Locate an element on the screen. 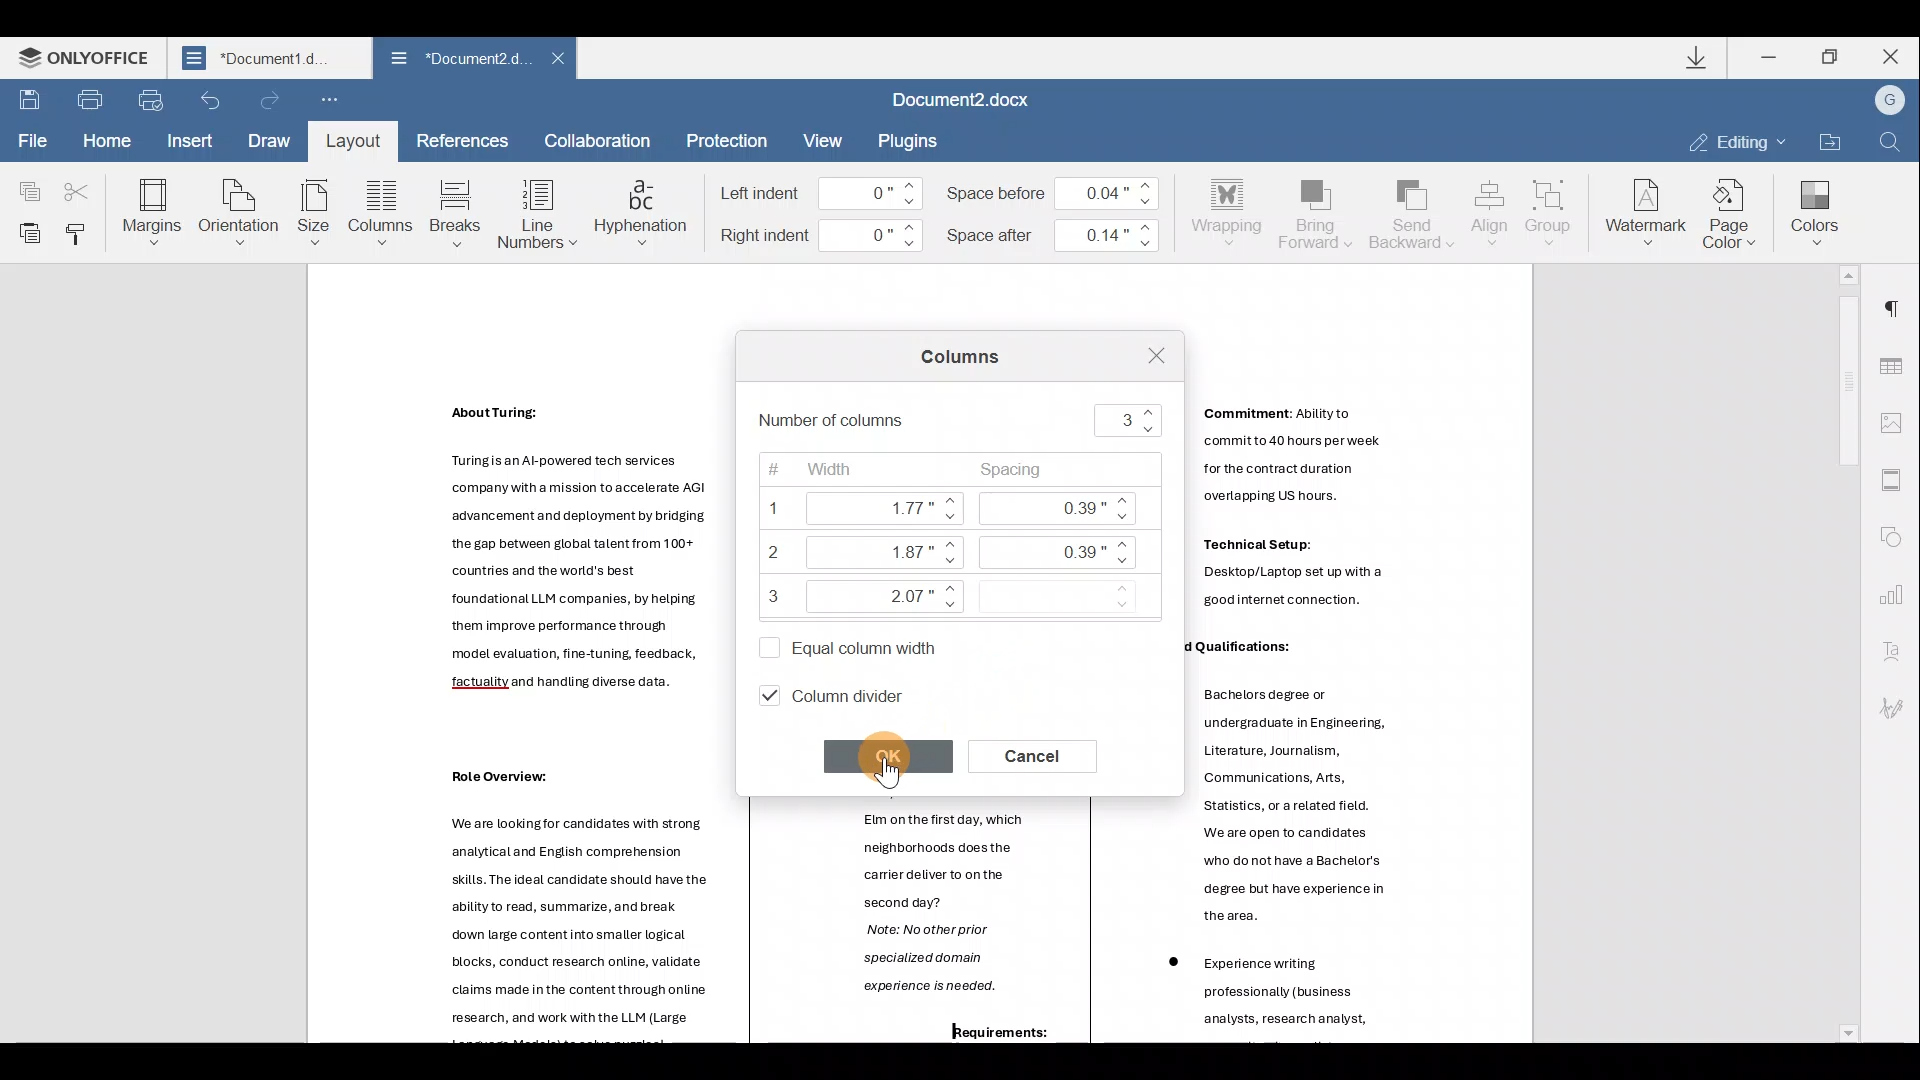  Copy style is located at coordinates (79, 229).